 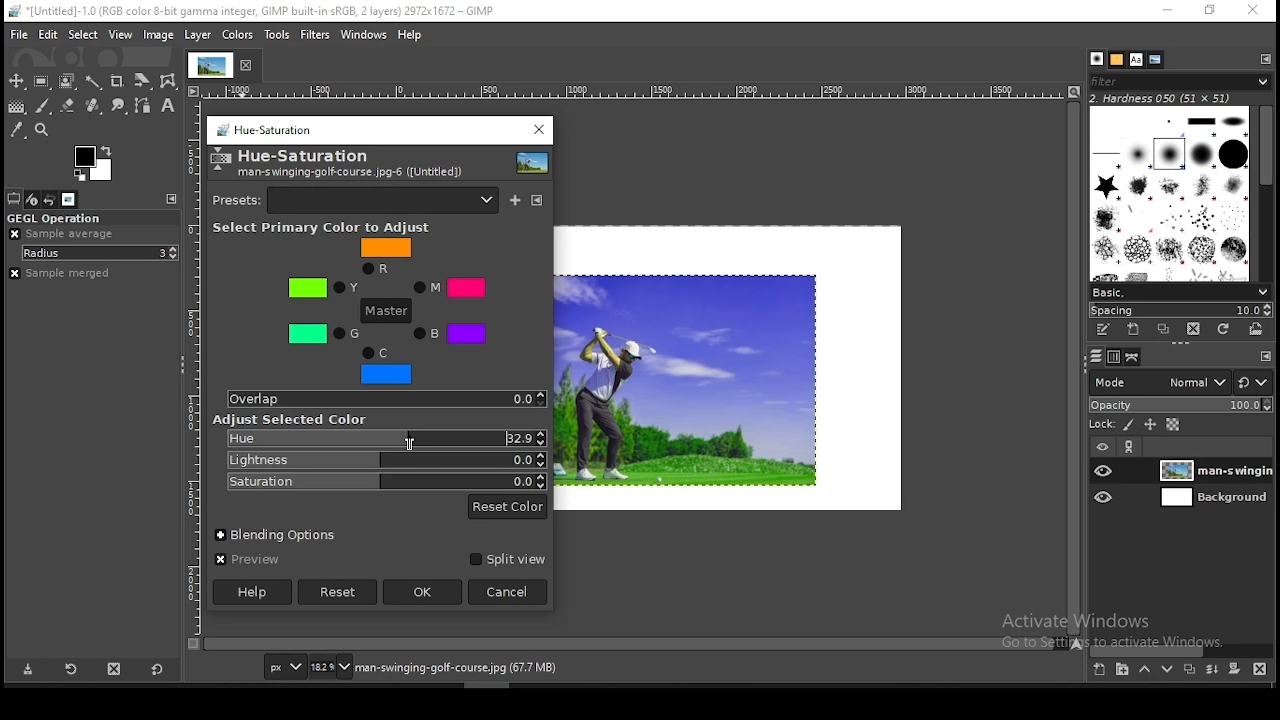 What do you see at coordinates (239, 35) in the screenshot?
I see `colors` at bounding box center [239, 35].